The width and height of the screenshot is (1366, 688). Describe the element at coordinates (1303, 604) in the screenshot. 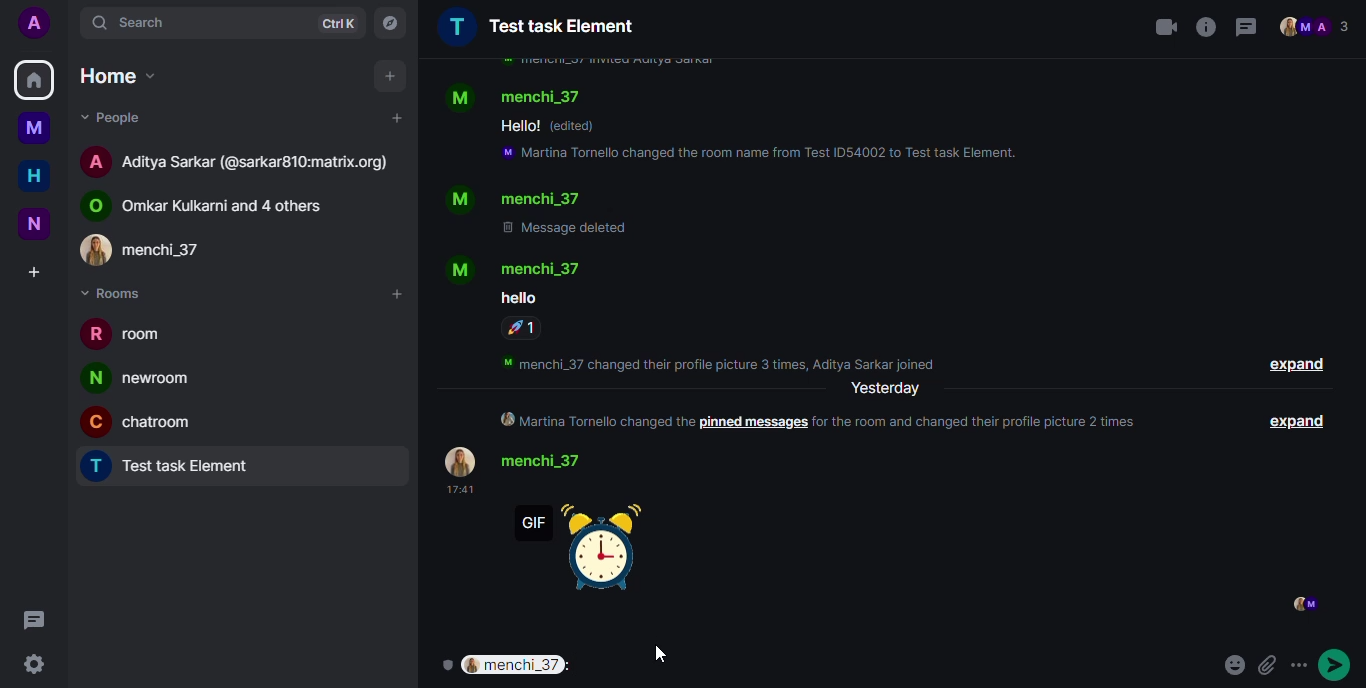

I see `seen` at that location.